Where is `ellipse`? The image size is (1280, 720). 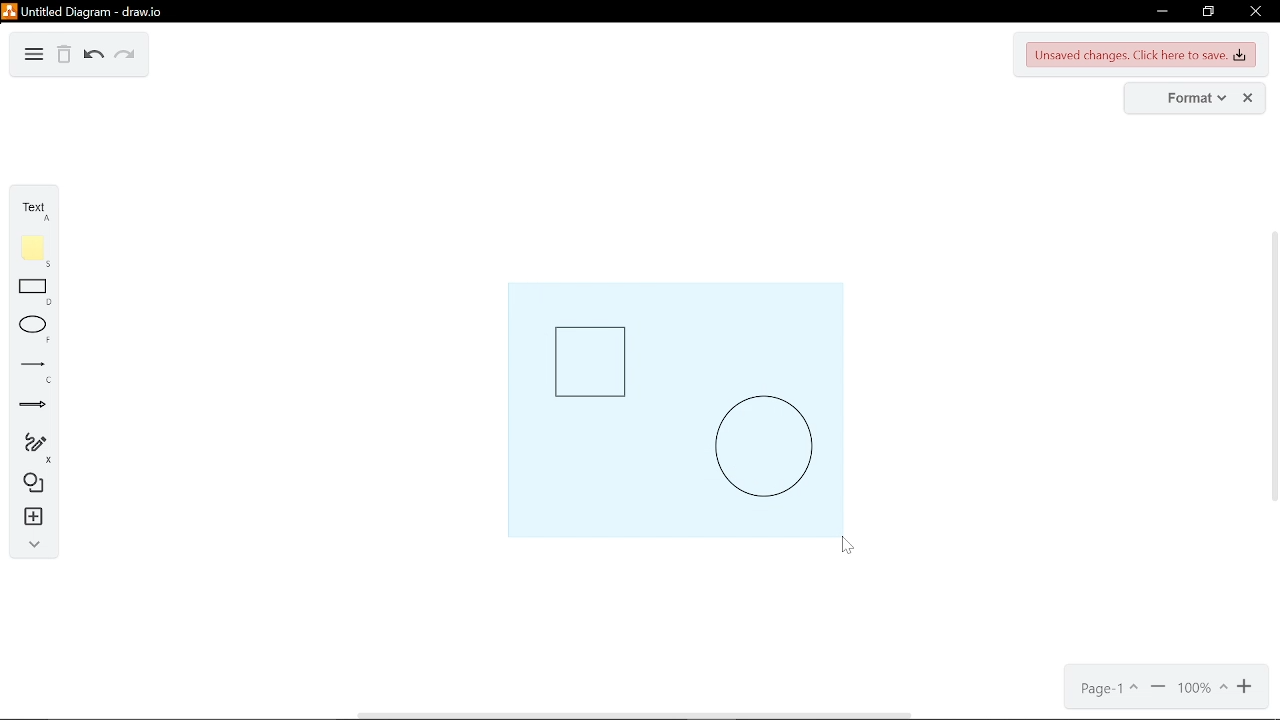
ellipse is located at coordinates (30, 331).